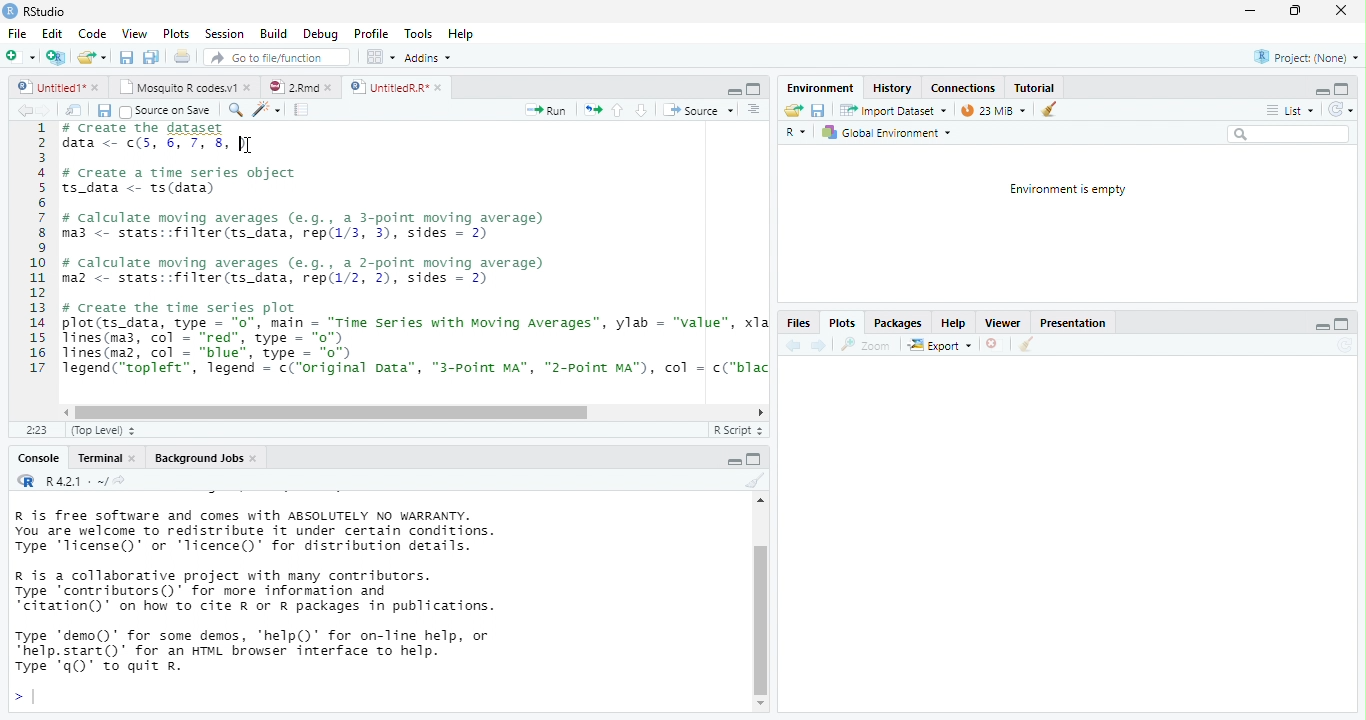 The image size is (1366, 720). Describe the element at coordinates (46, 86) in the screenshot. I see `untitled 1` at that location.